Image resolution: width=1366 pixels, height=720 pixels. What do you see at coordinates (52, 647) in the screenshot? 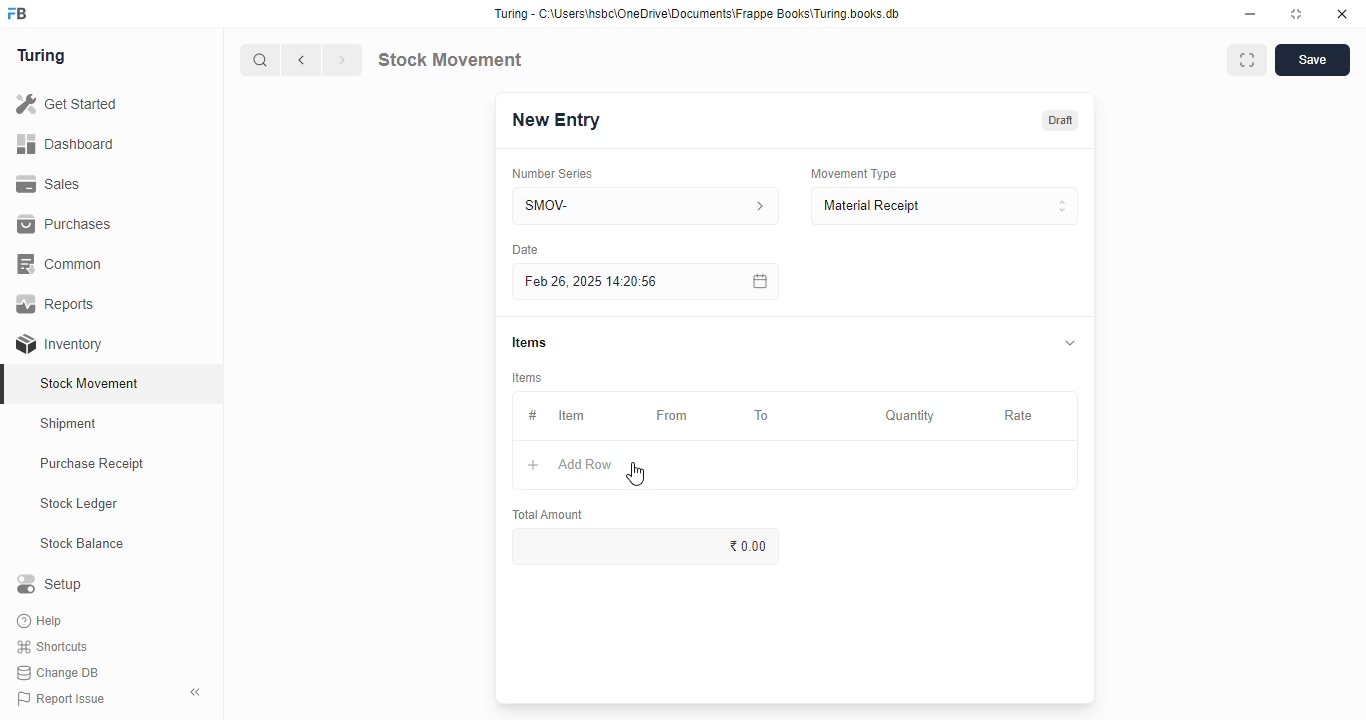
I see `shortcuts` at bounding box center [52, 647].